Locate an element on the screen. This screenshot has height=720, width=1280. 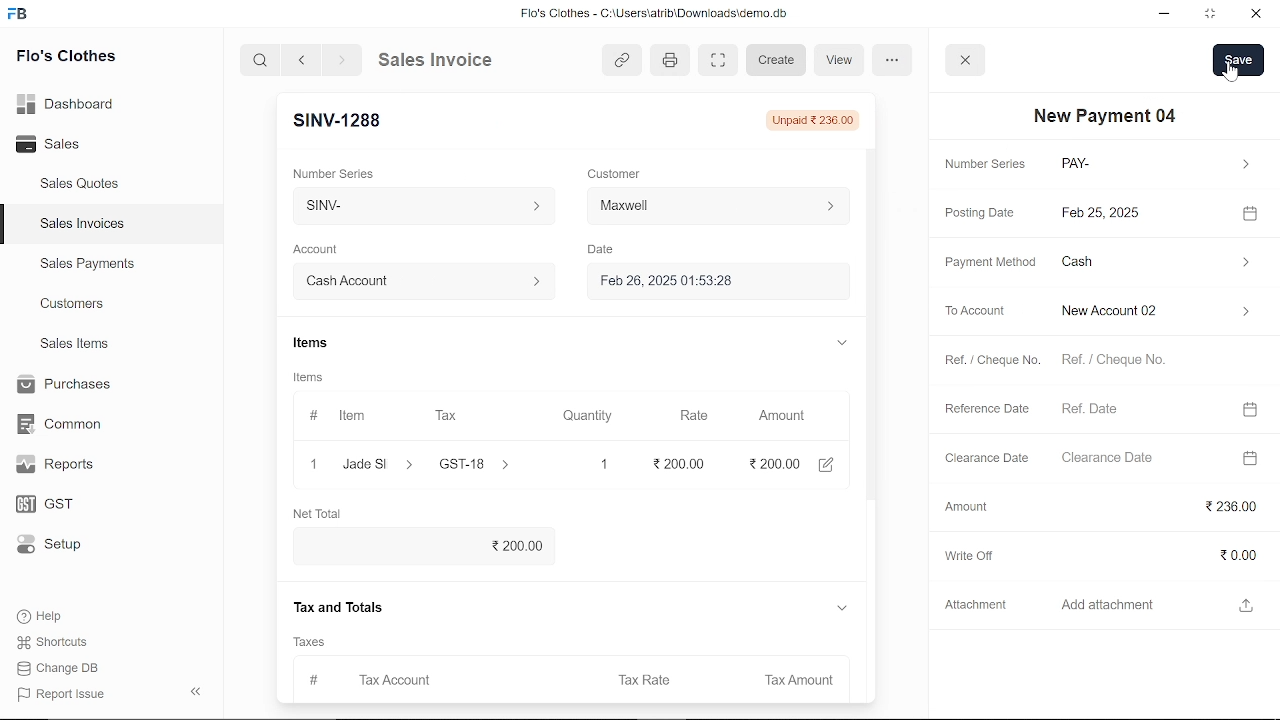
PAV> is located at coordinates (1154, 164).